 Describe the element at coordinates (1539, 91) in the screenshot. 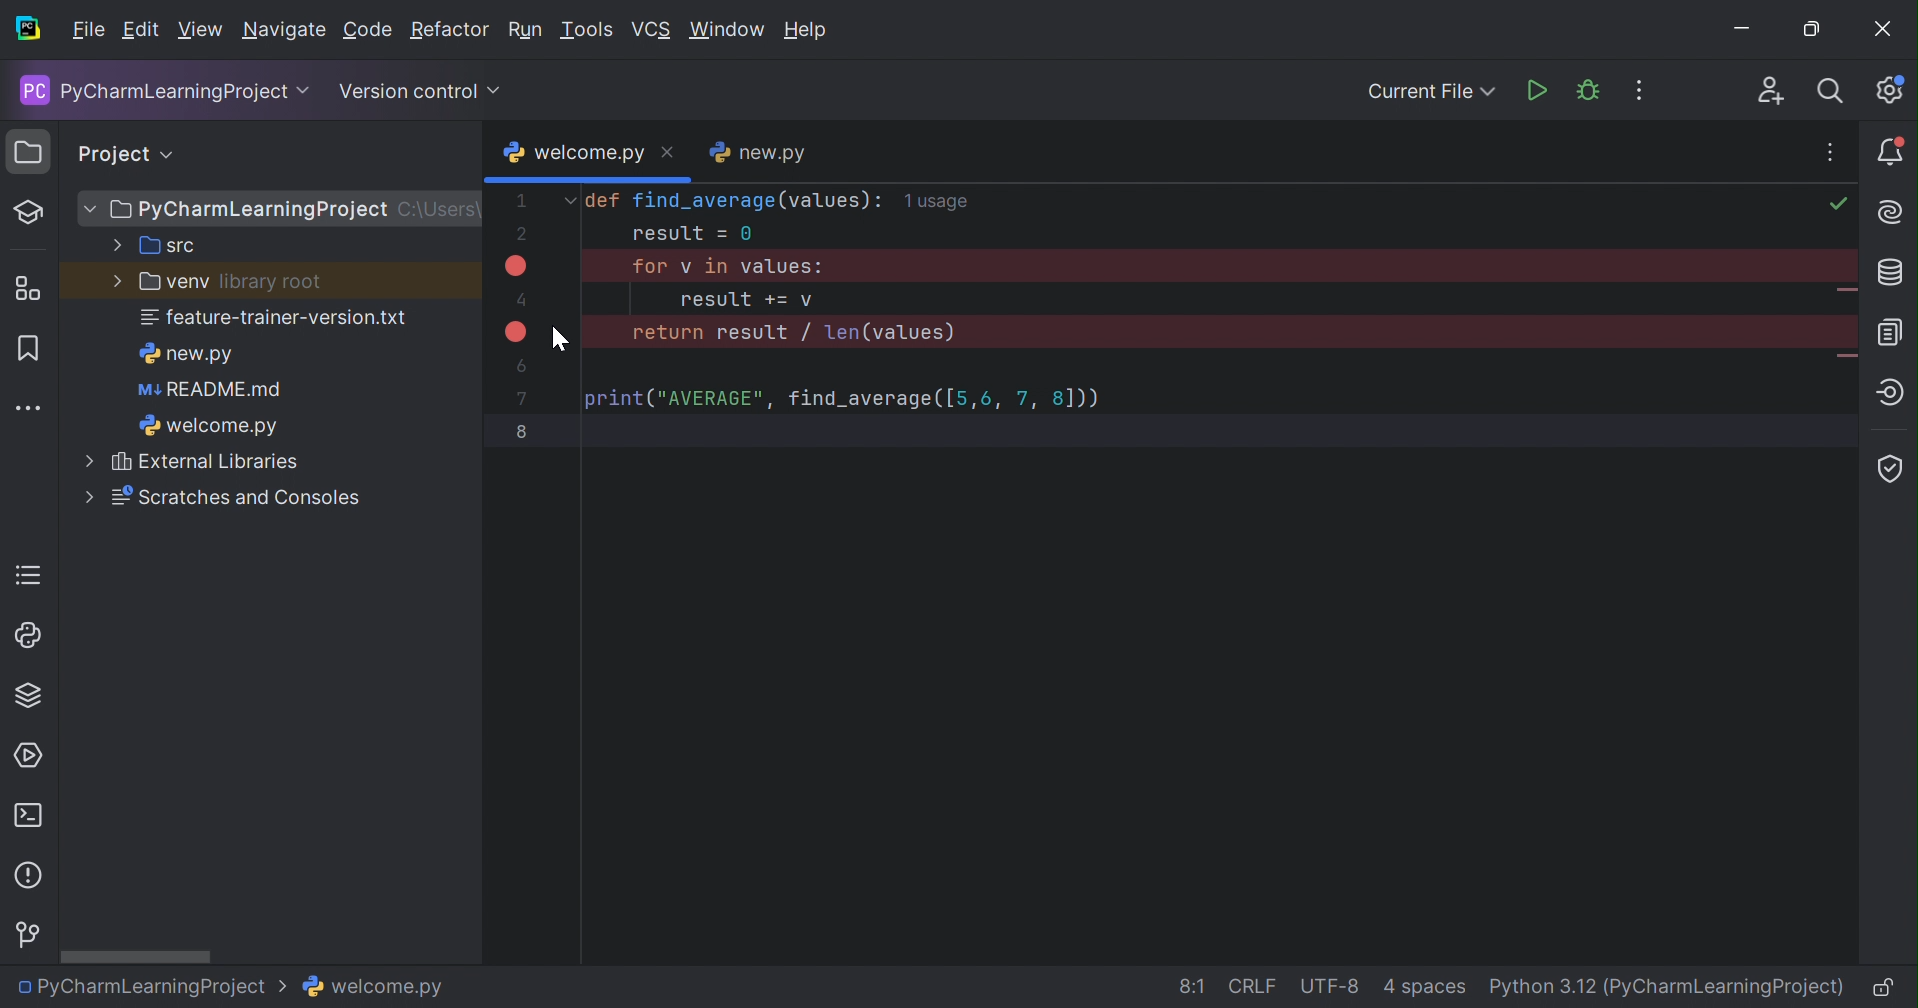

I see `Run 'welcome.py'` at that location.